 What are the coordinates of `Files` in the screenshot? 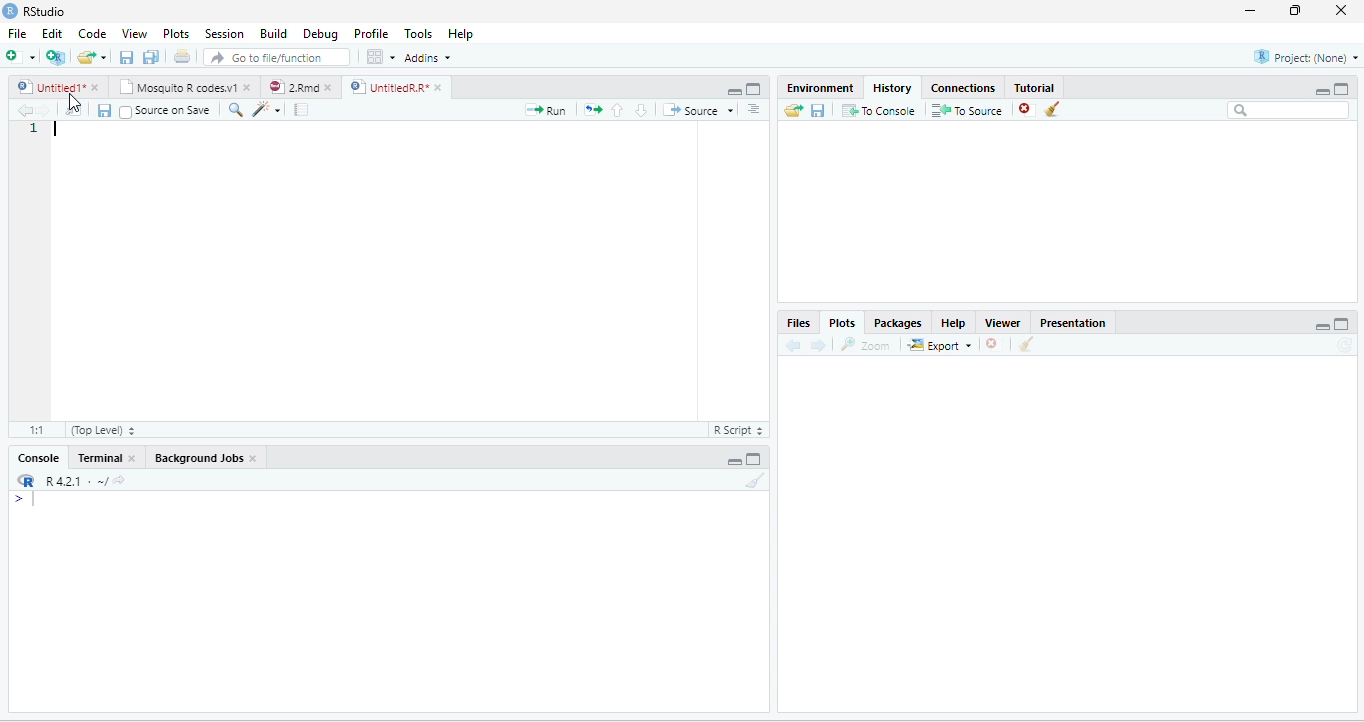 It's located at (798, 322).